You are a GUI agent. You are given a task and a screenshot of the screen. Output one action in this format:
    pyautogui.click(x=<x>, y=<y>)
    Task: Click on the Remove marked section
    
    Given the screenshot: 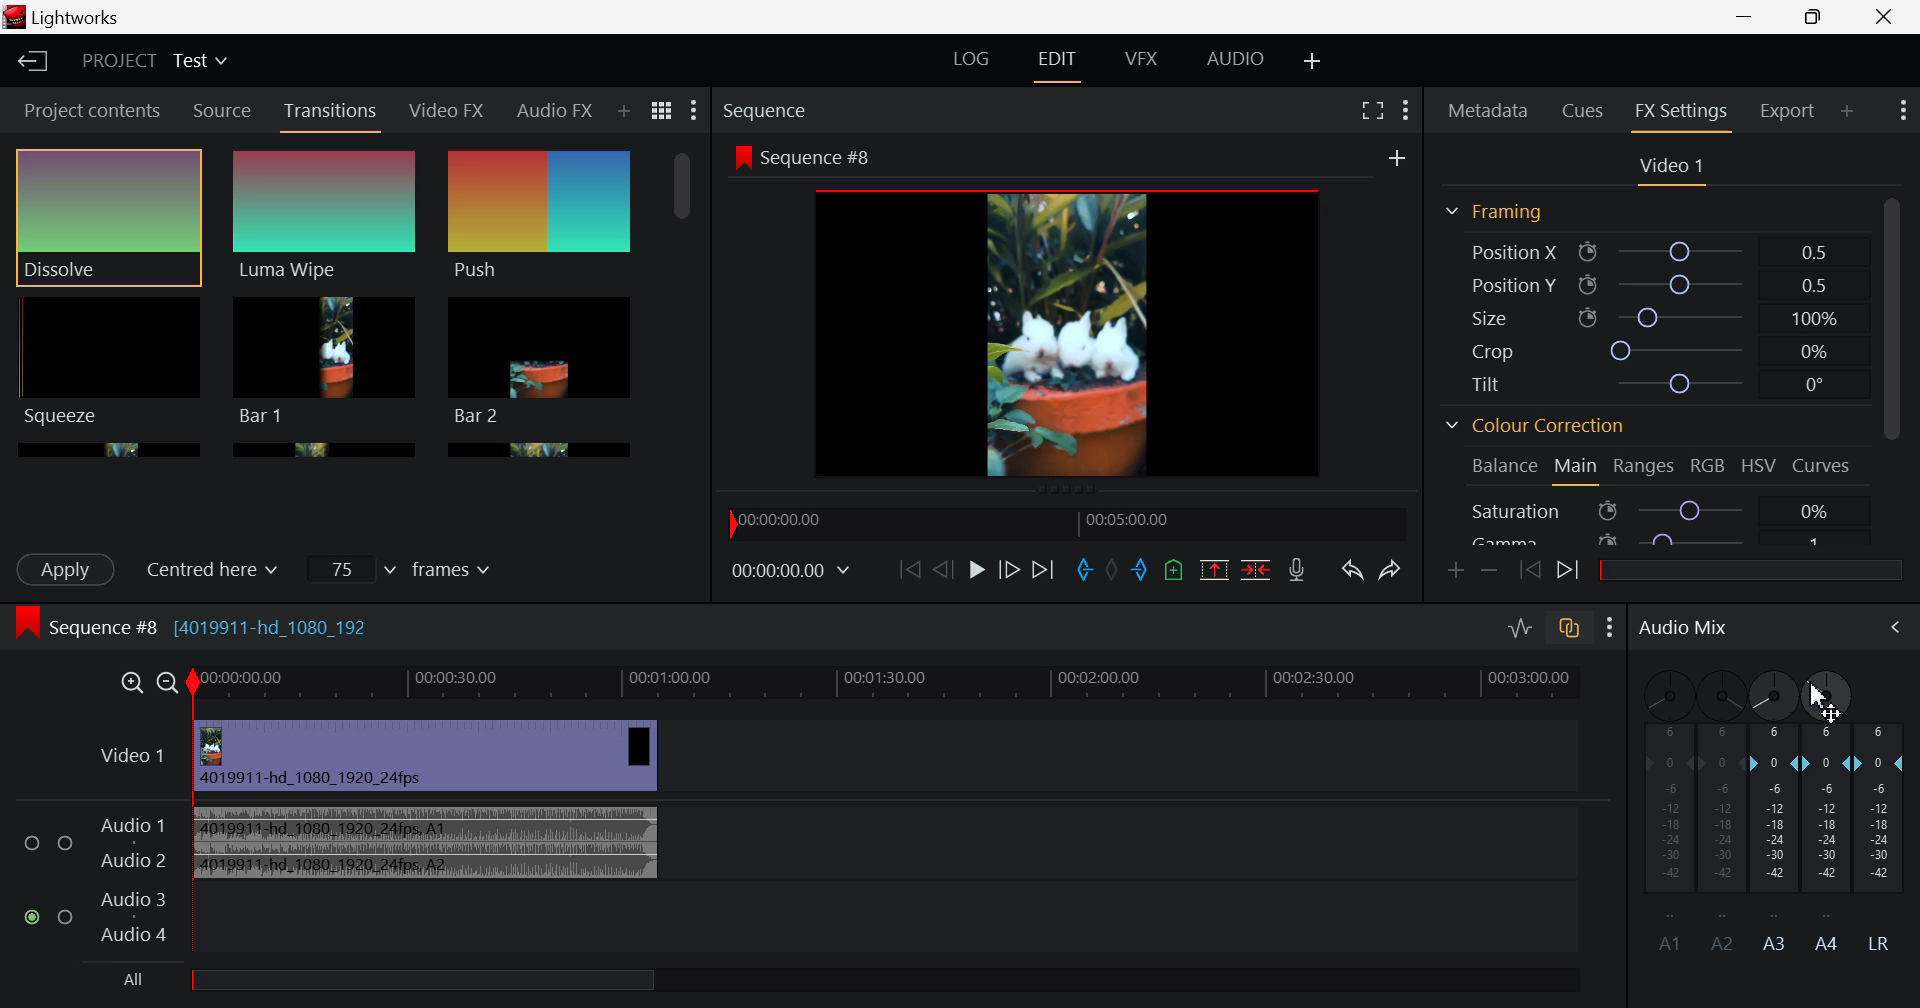 What is the action you would take?
    pyautogui.click(x=1214, y=567)
    